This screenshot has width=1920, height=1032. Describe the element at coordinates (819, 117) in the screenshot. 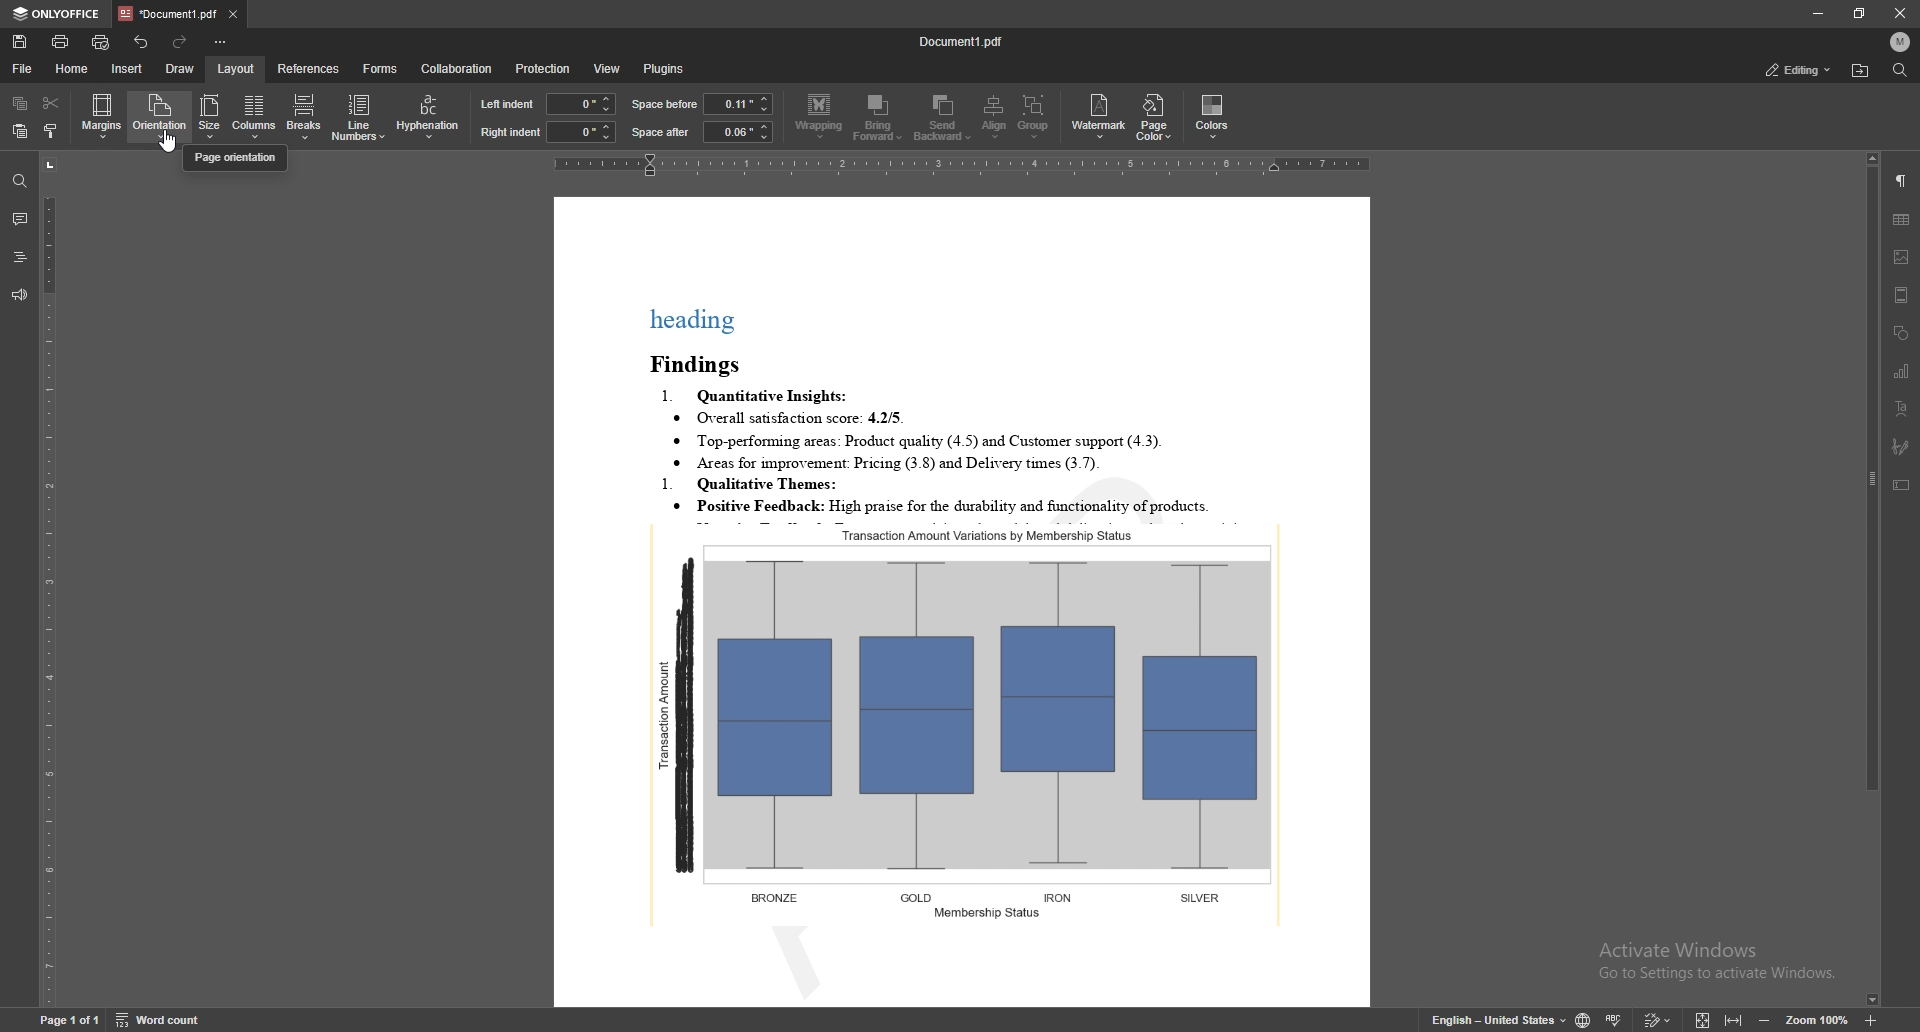

I see `wrapping` at that location.